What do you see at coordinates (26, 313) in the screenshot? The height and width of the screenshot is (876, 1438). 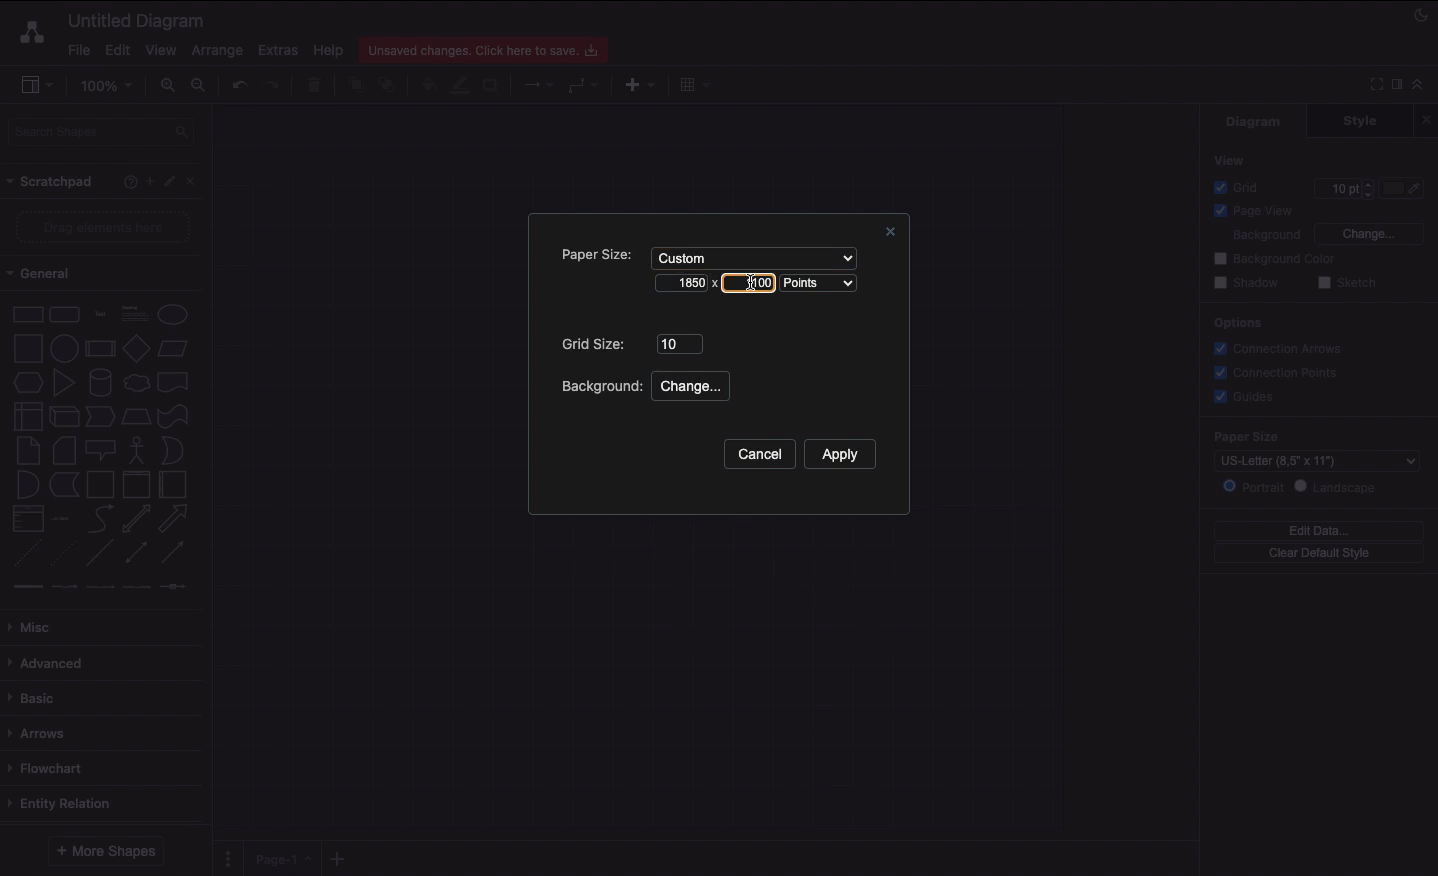 I see `Rectangle` at bounding box center [26, 313].